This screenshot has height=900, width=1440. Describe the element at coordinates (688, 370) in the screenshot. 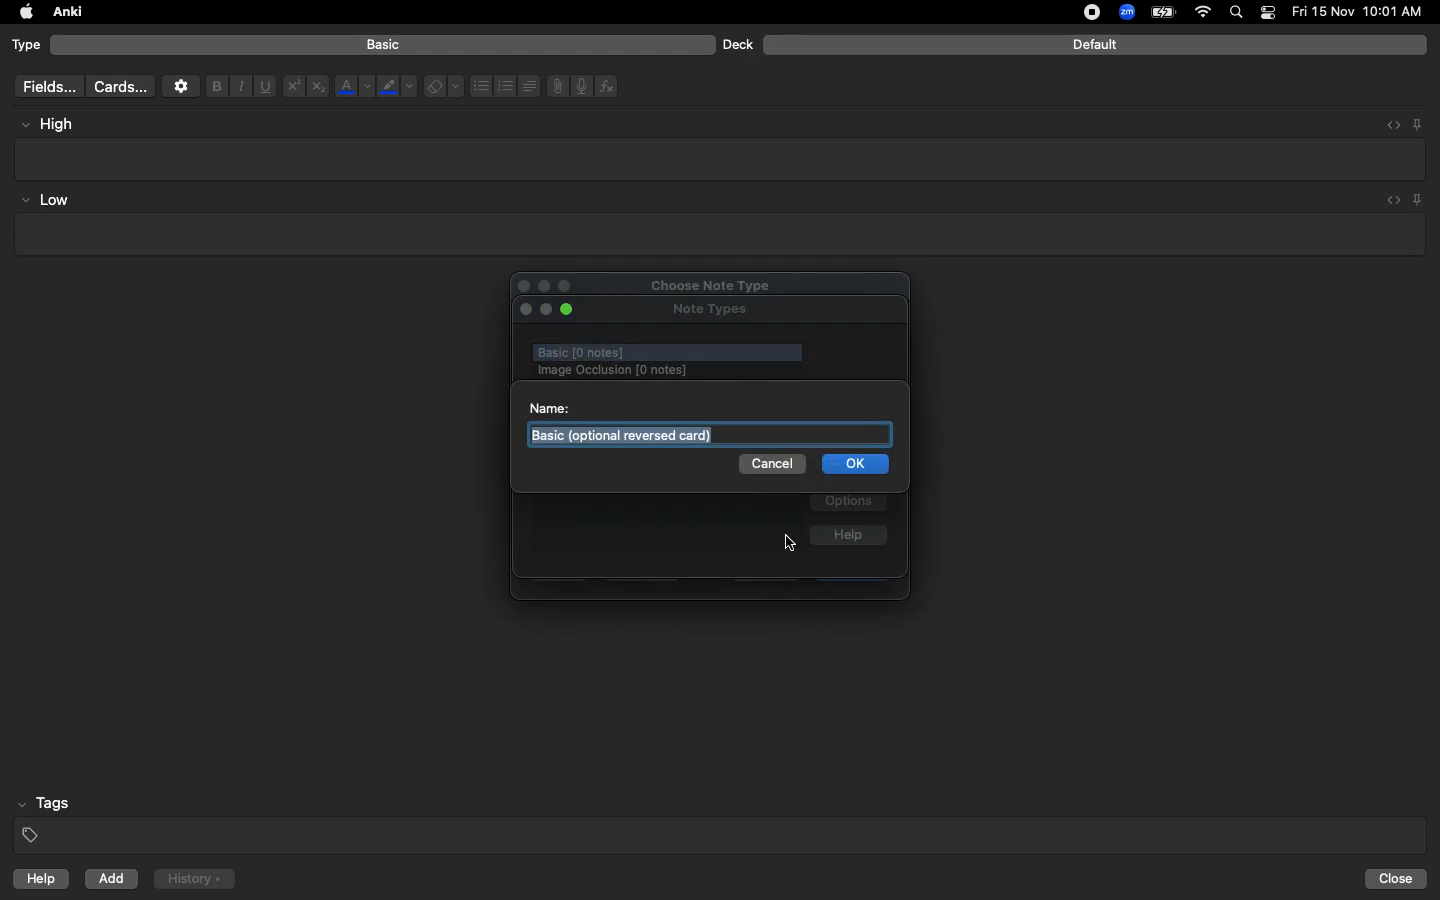

I see `image occlusion(0 notes)` at that location.